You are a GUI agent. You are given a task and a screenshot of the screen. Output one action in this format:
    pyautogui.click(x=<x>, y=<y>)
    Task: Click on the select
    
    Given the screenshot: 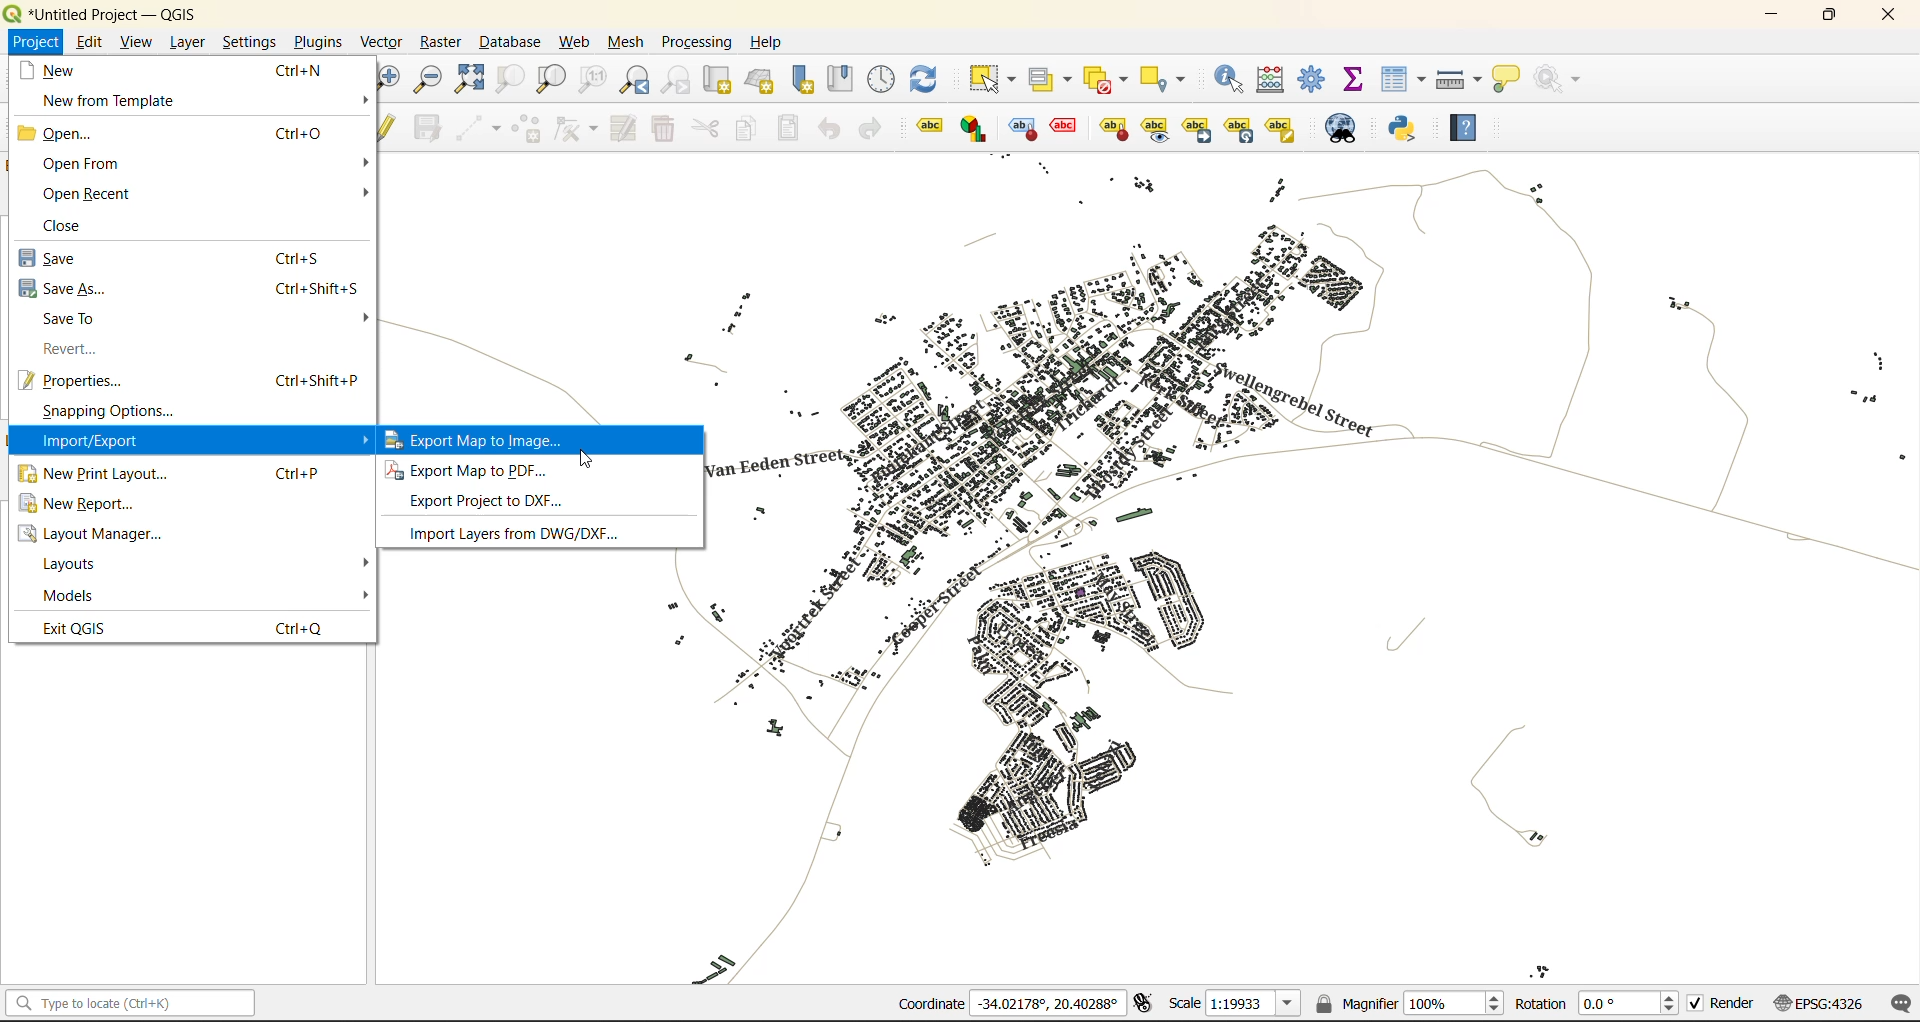 What is the action you would take?
    pyautogui.click(x=995, y=79)
    